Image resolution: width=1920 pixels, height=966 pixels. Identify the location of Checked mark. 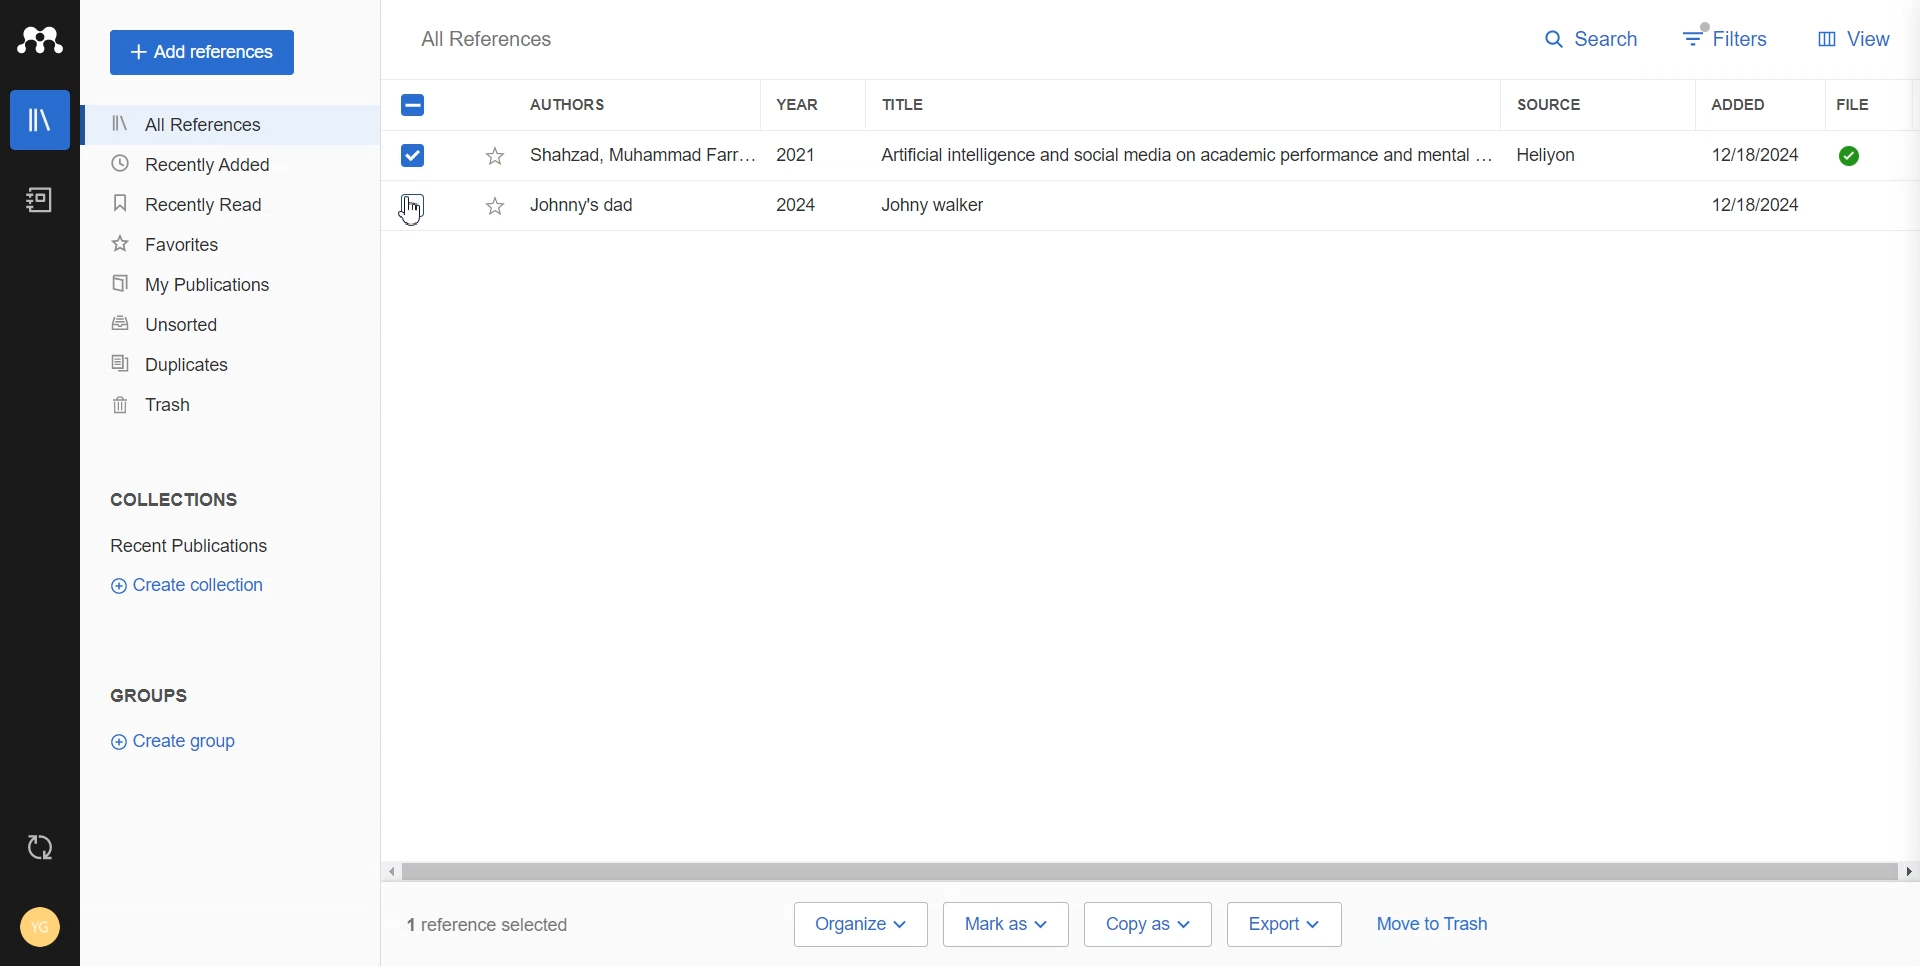
(414, 155).